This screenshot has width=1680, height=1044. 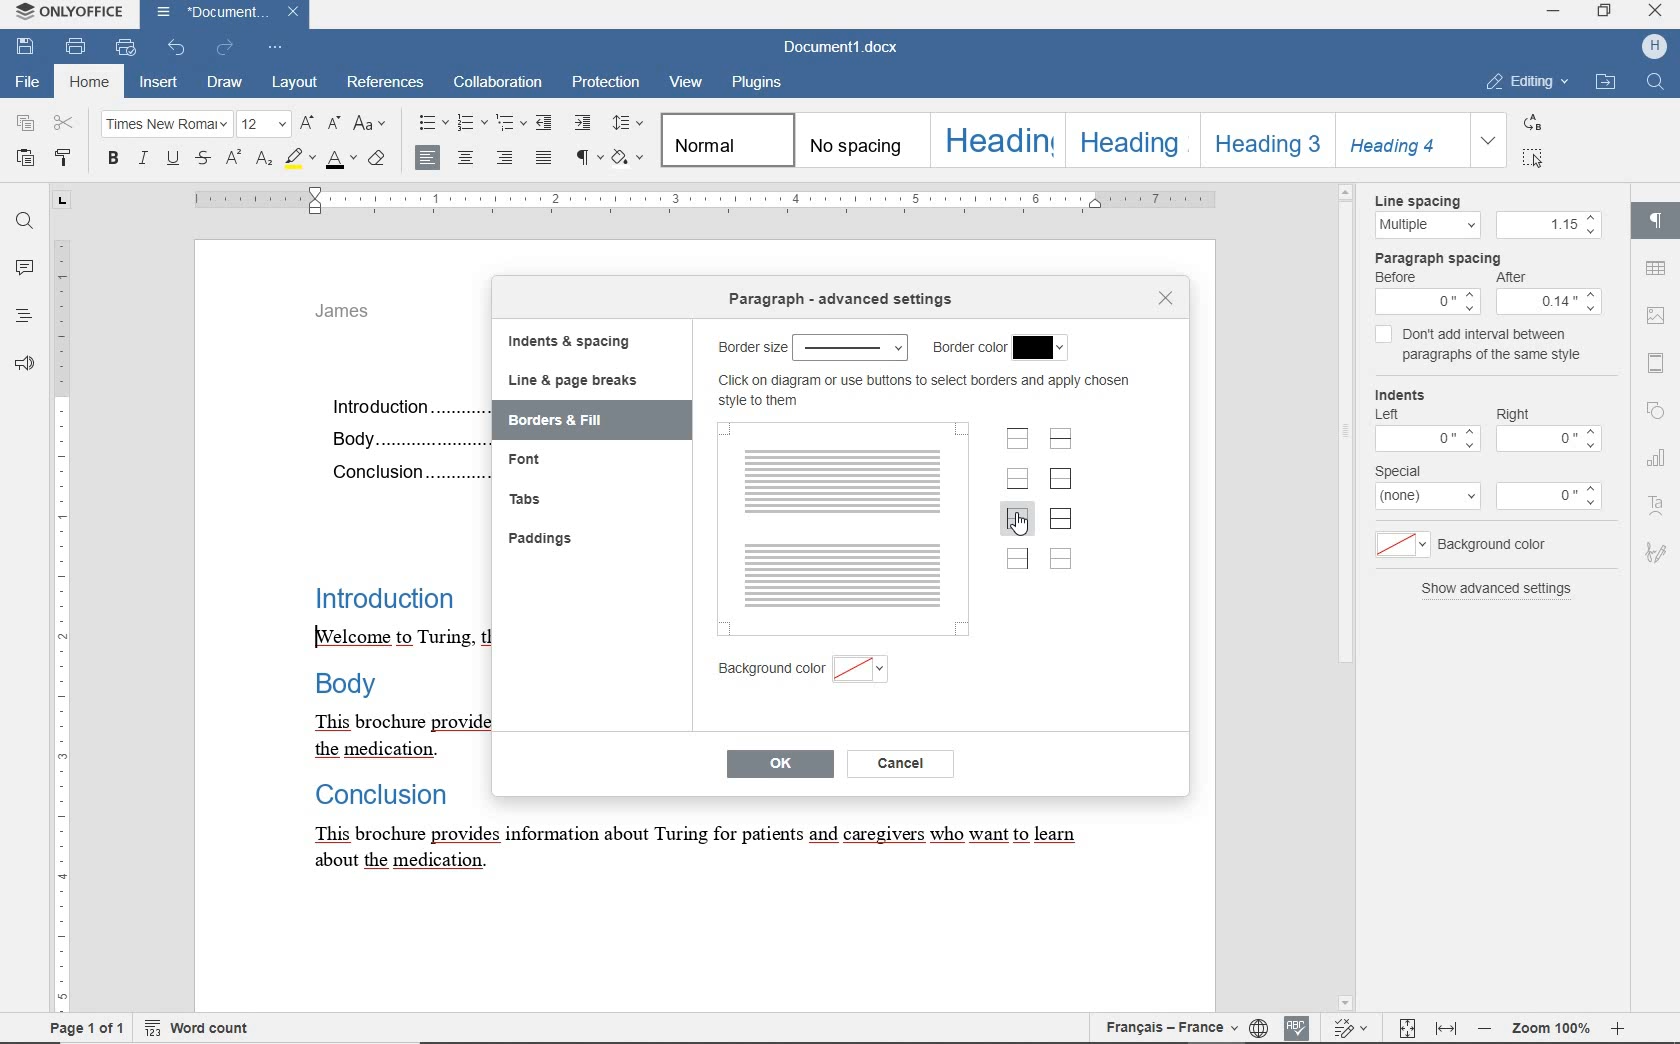 What do you see at coordinates (842, 48) in the screenshot?
I see `document name` at bounding box center [842, 48].